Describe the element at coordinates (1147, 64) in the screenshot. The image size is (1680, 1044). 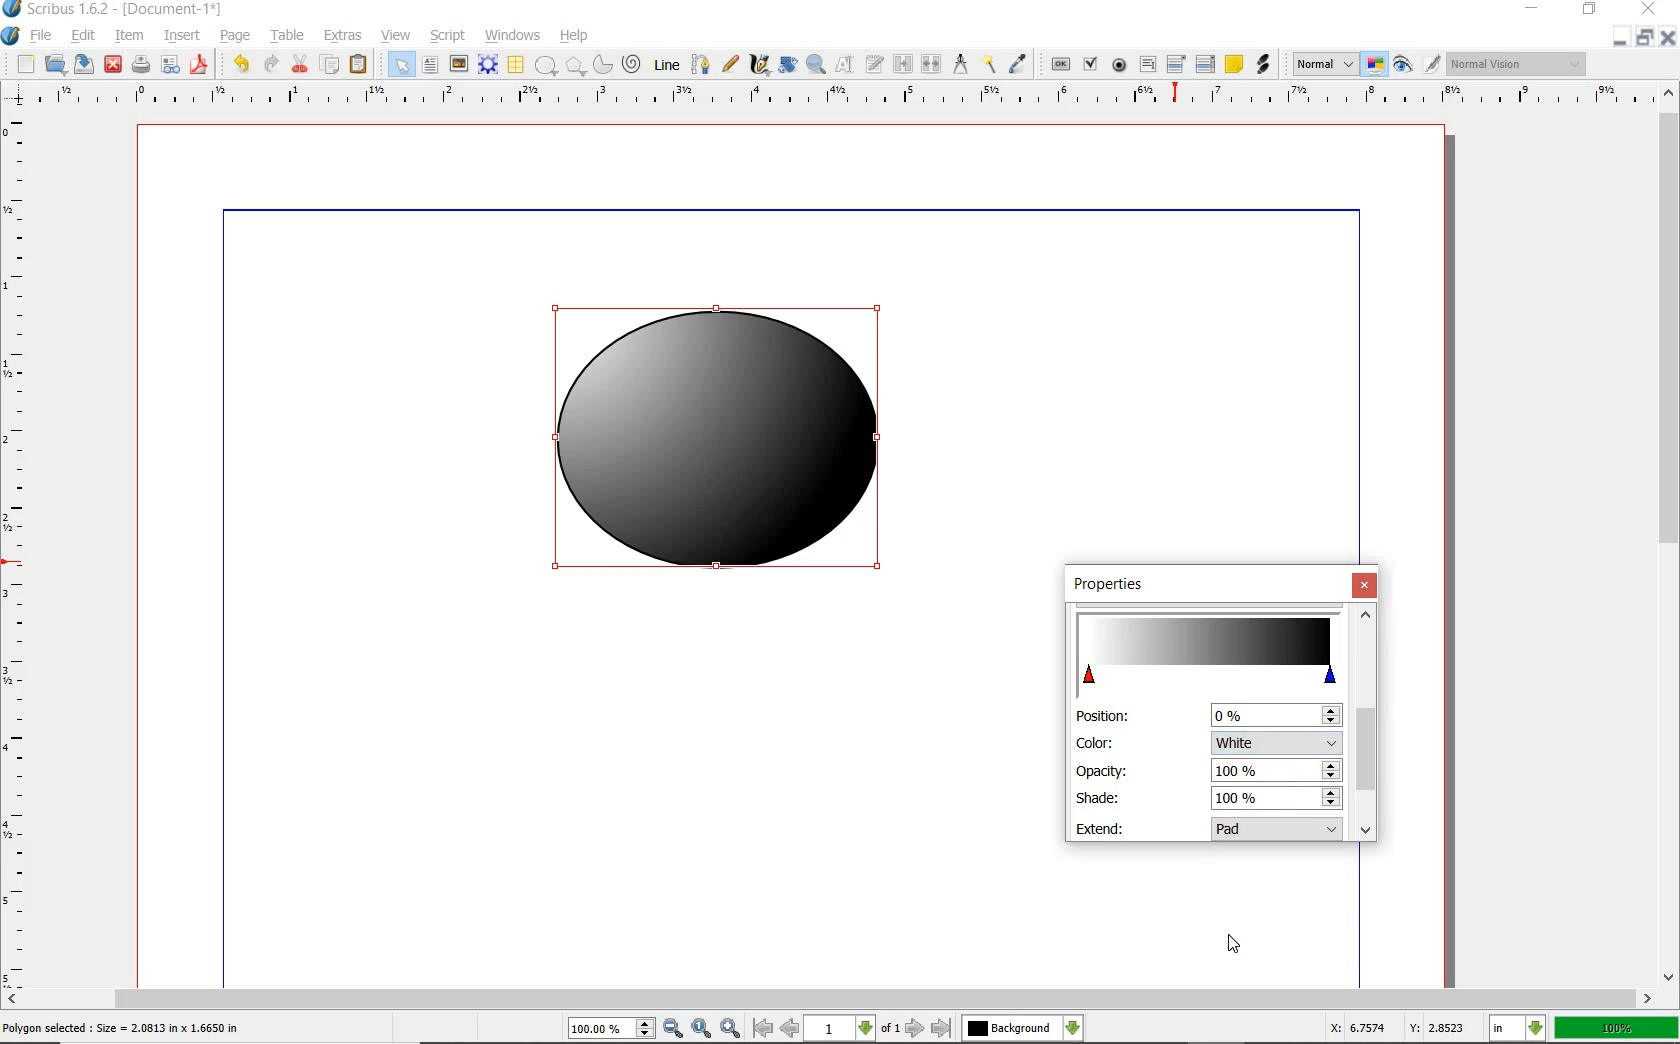
I see `PDF TEXT FIELD` at that location.